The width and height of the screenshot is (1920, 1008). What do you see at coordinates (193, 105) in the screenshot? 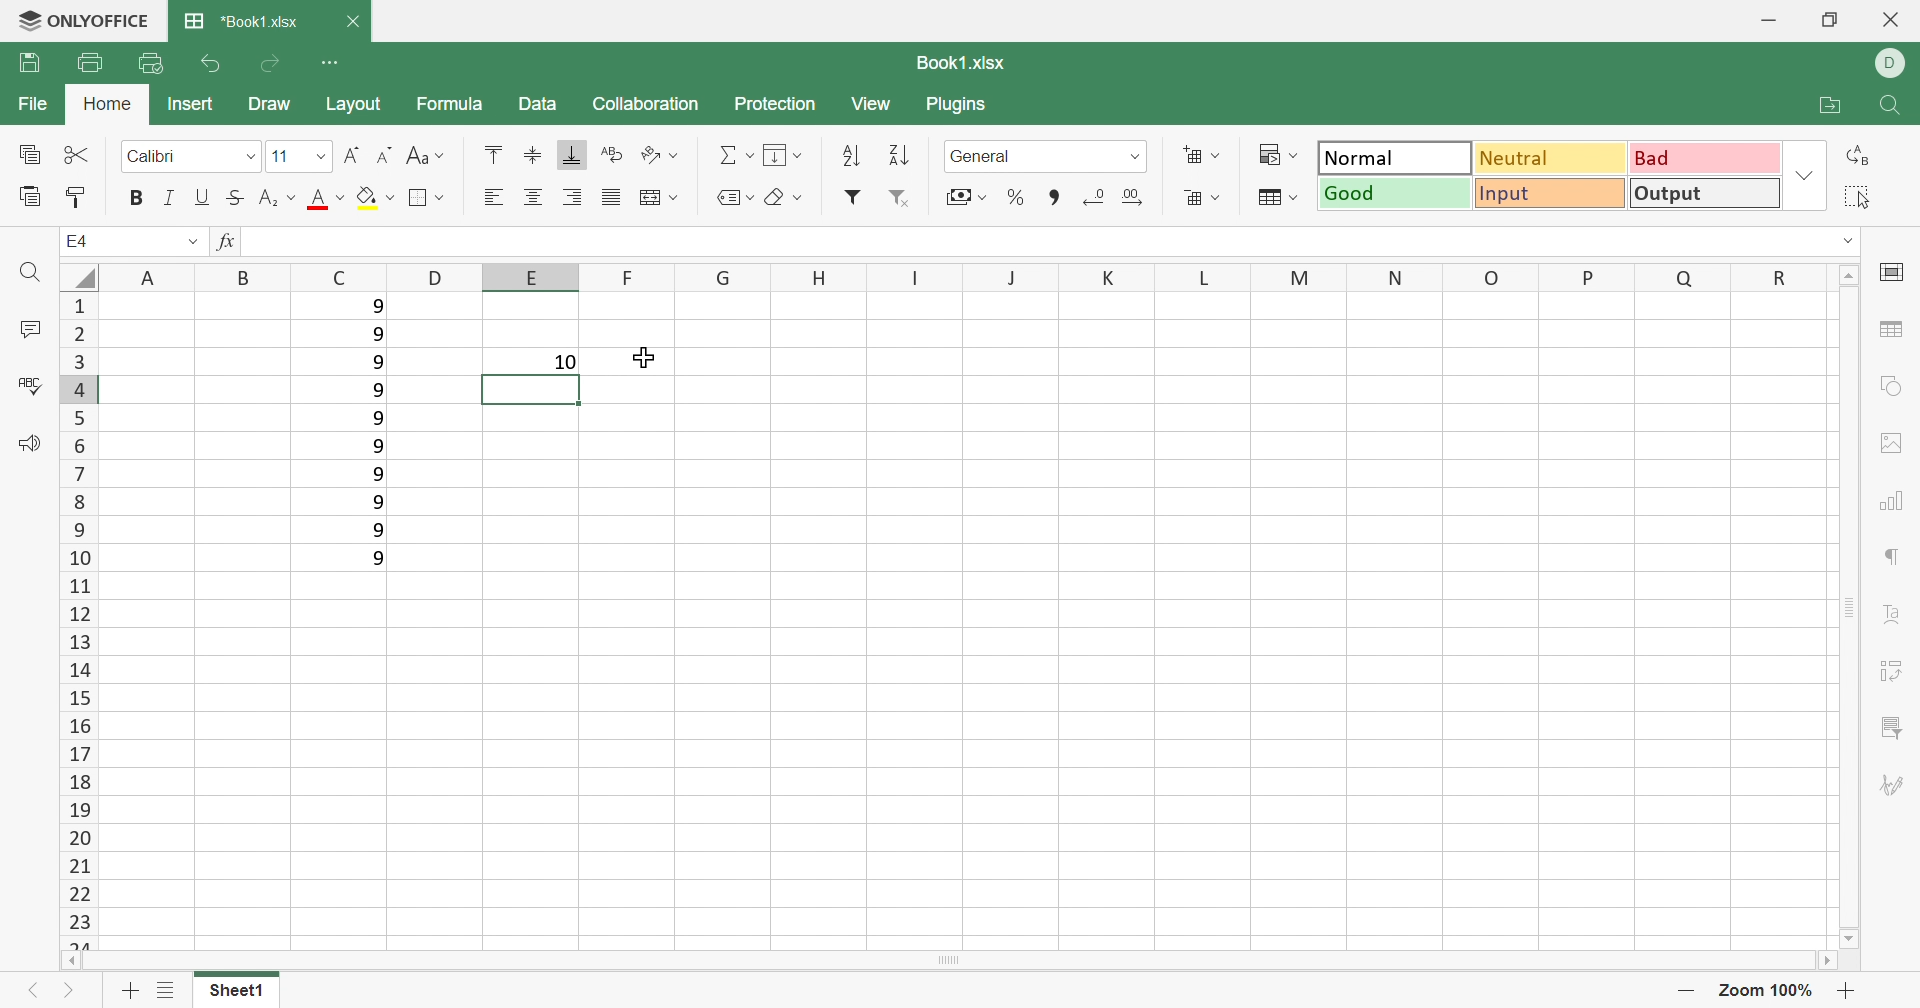
I see `Insert` at bounding box center [193, 105].